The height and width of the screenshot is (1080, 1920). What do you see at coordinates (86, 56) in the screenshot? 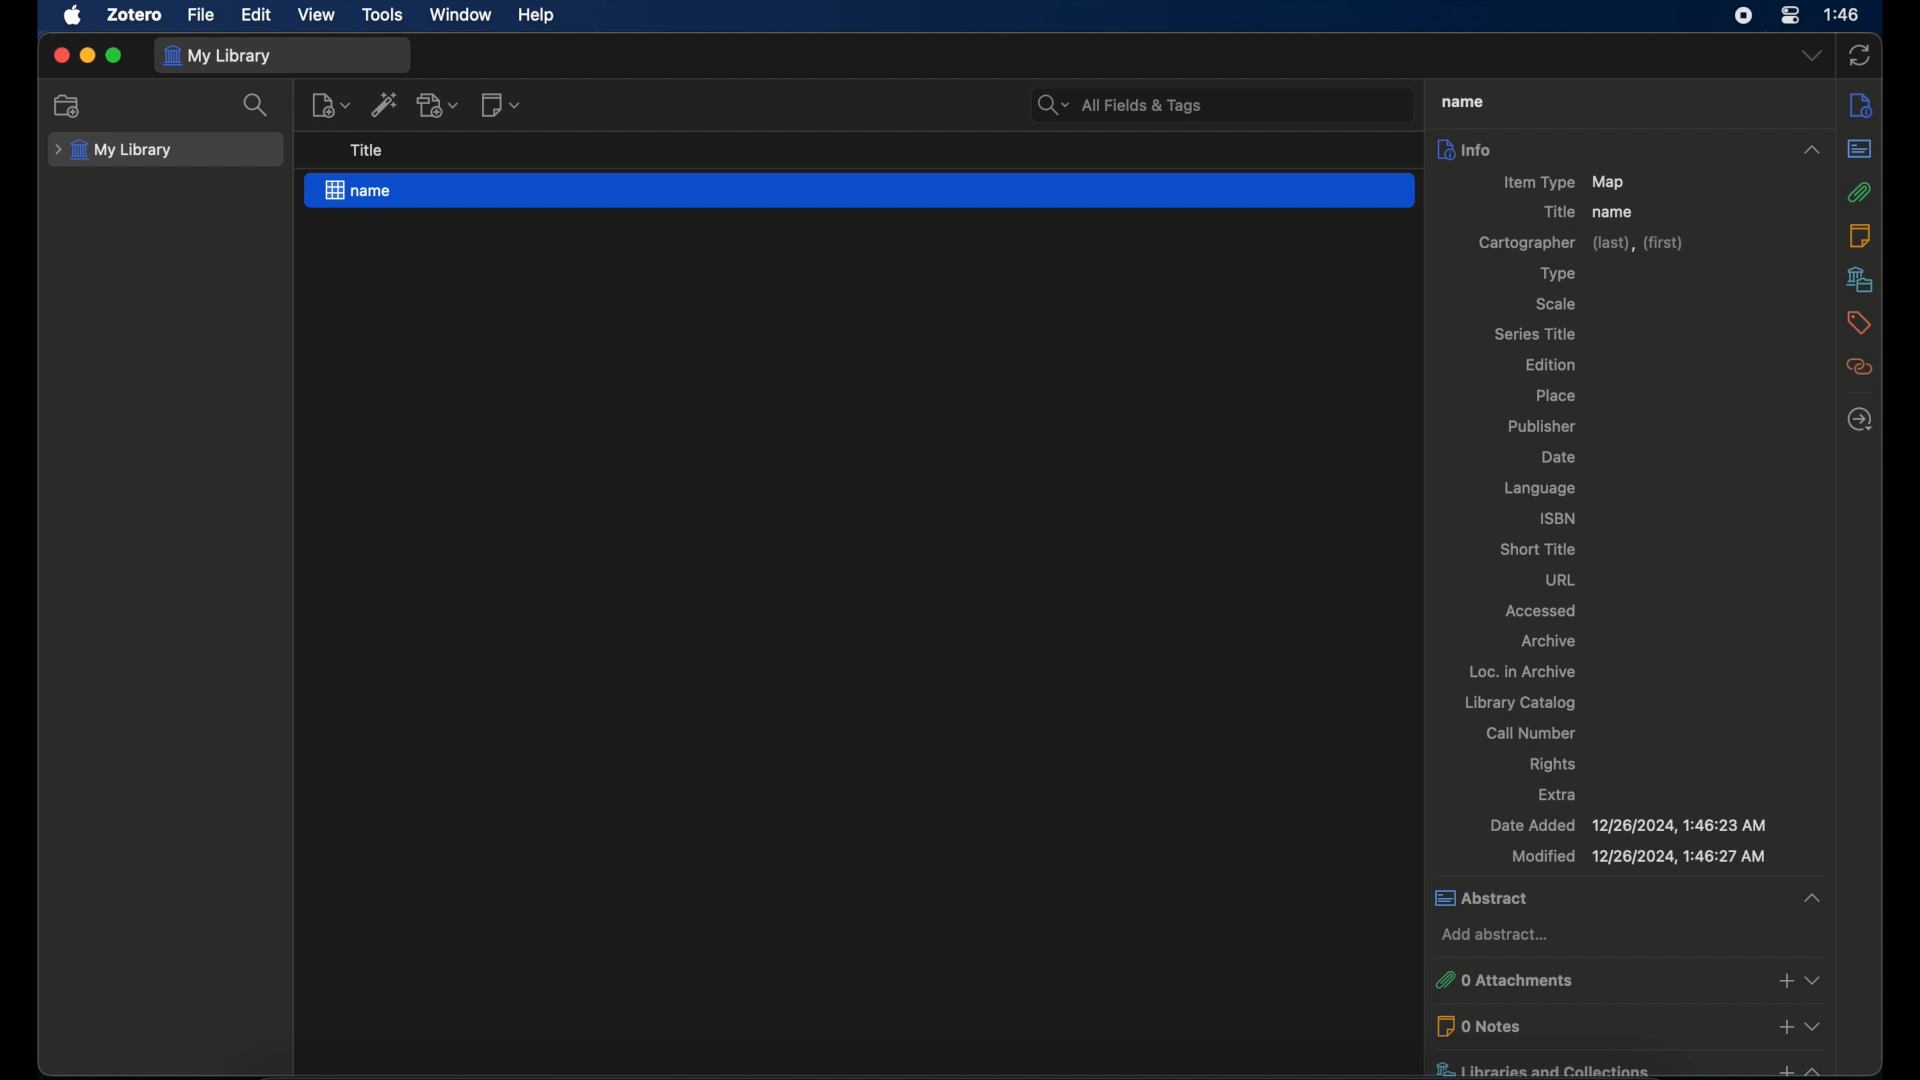
I see `minimize` at bounding box center [86, 56].